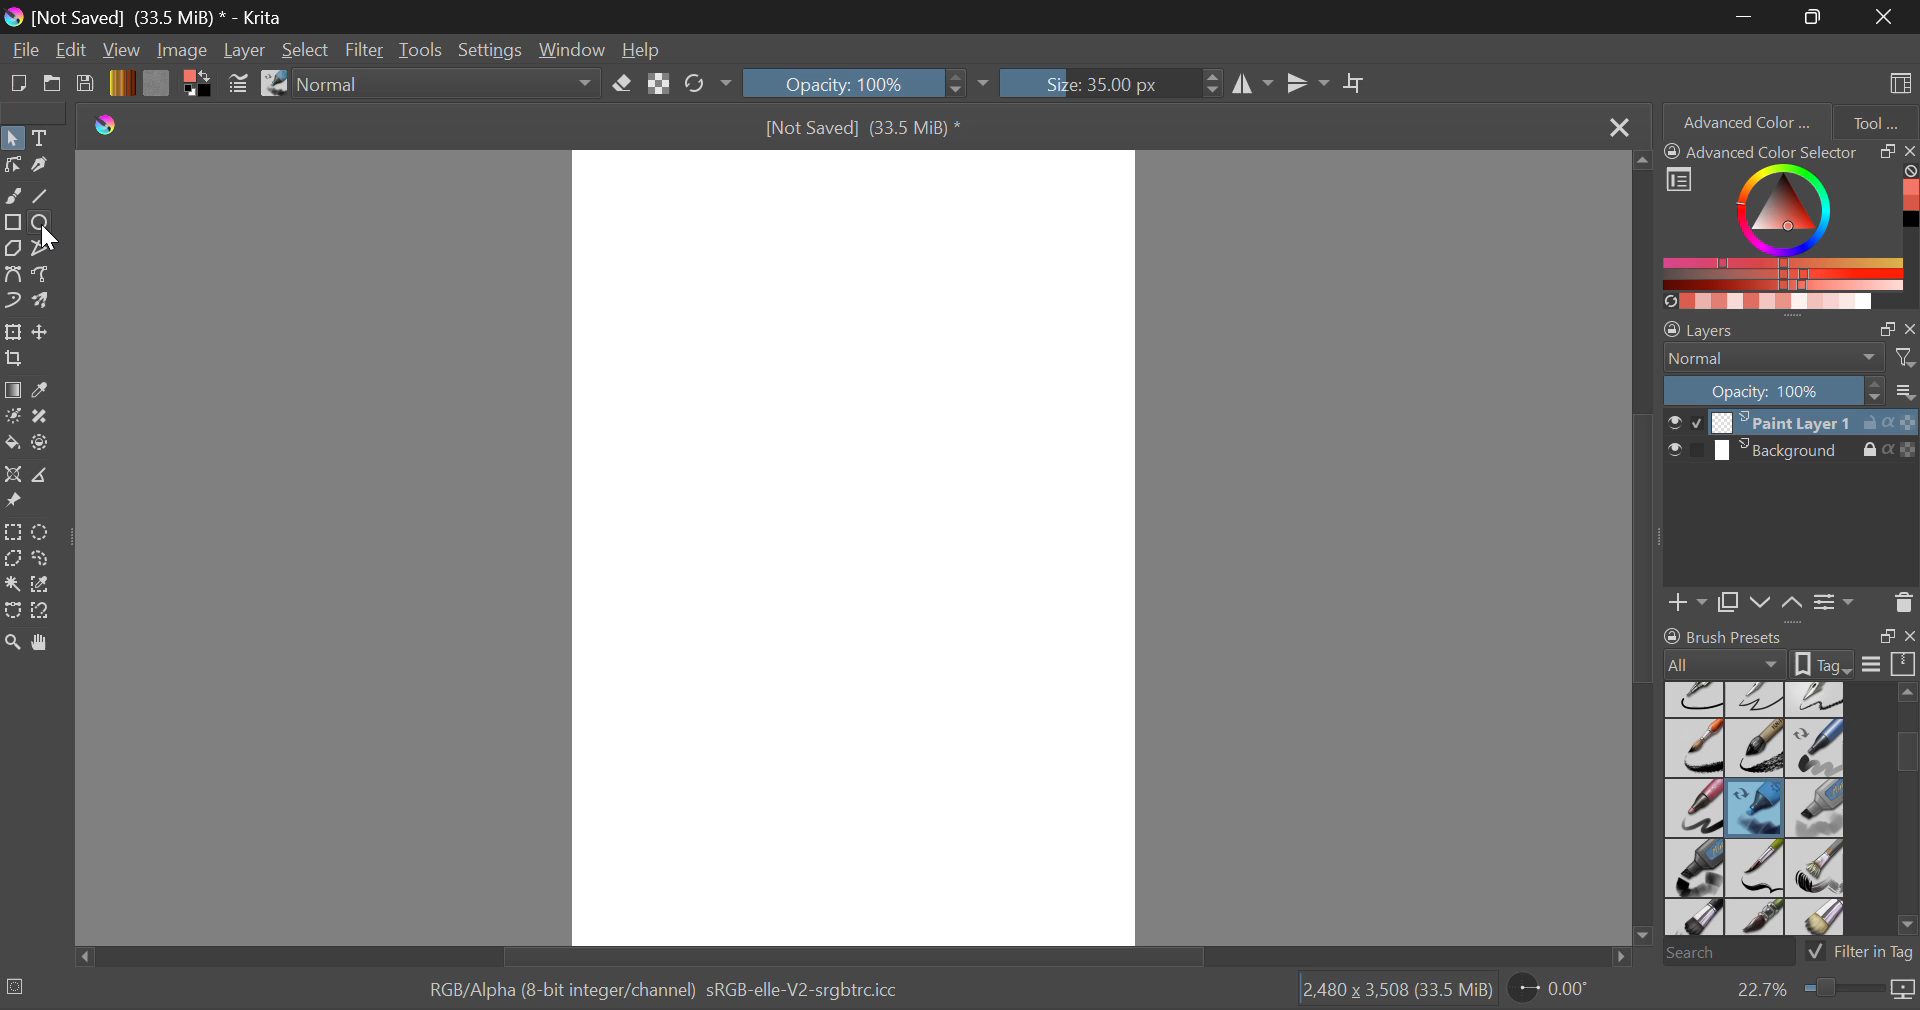  Describe the element at coordinates (46, 586) in the screenshot. I see `Similar Color Selection` at that location.